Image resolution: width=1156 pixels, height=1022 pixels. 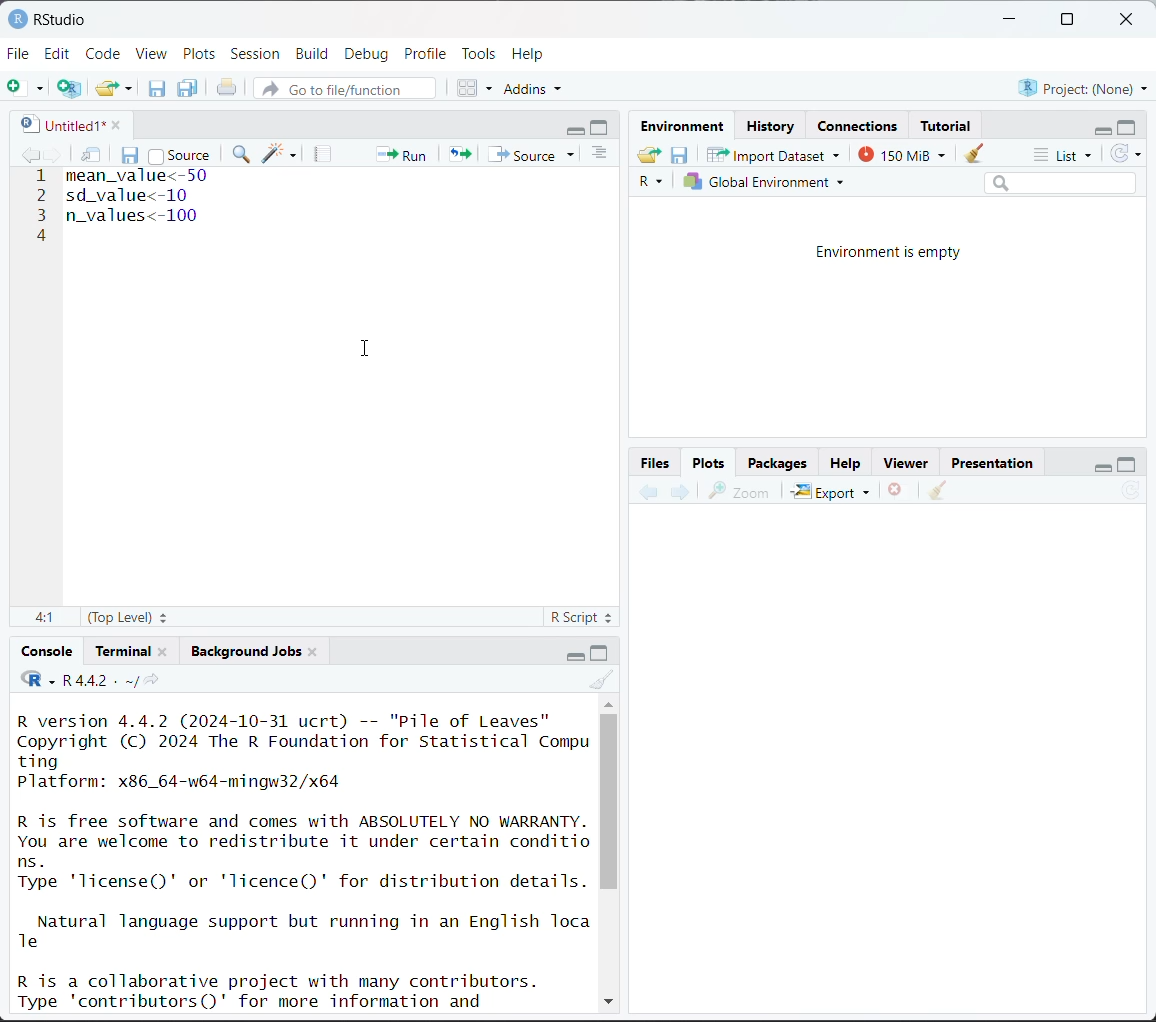 What do you see at coordinates (25, 88) in the screenshot?
I see `new file` at bounding box center [25, 88].